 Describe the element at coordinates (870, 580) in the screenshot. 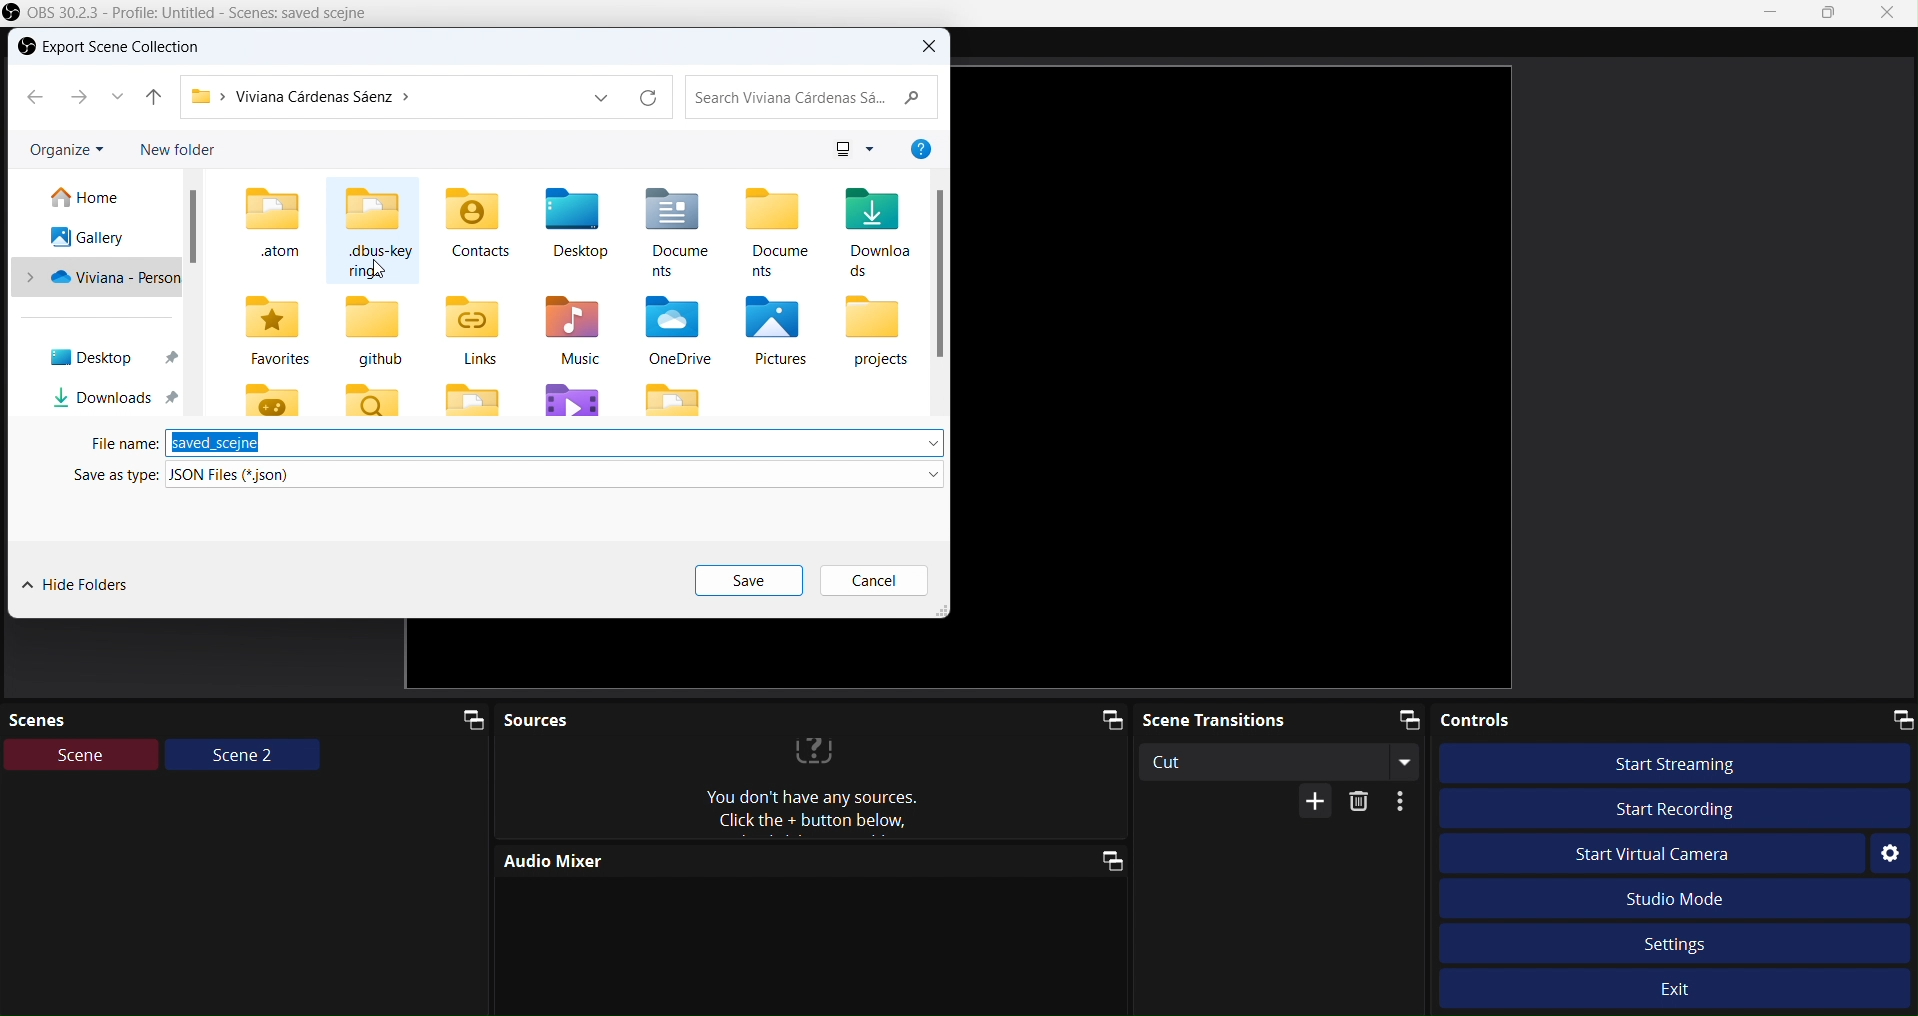

I see `Cancel` at that location.